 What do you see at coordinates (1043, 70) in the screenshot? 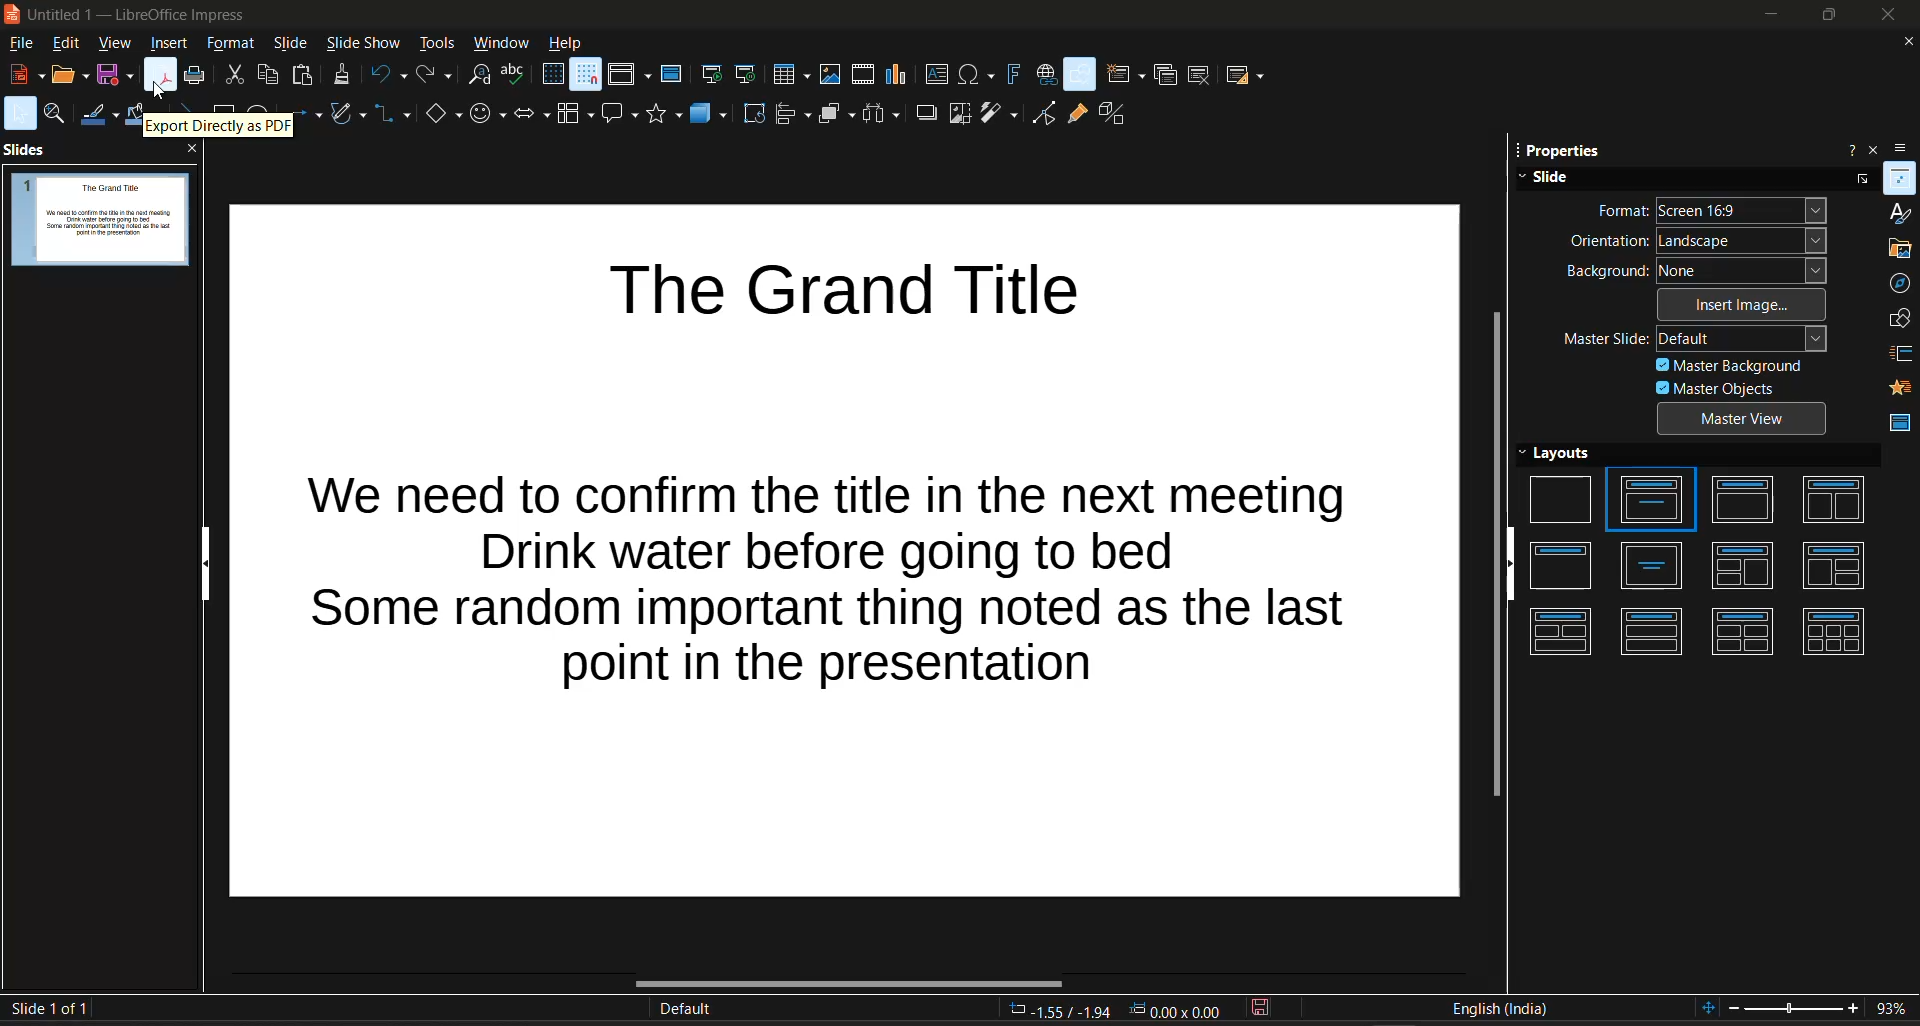
I see `insert hyperlink` at bounding box center [1043, 70].